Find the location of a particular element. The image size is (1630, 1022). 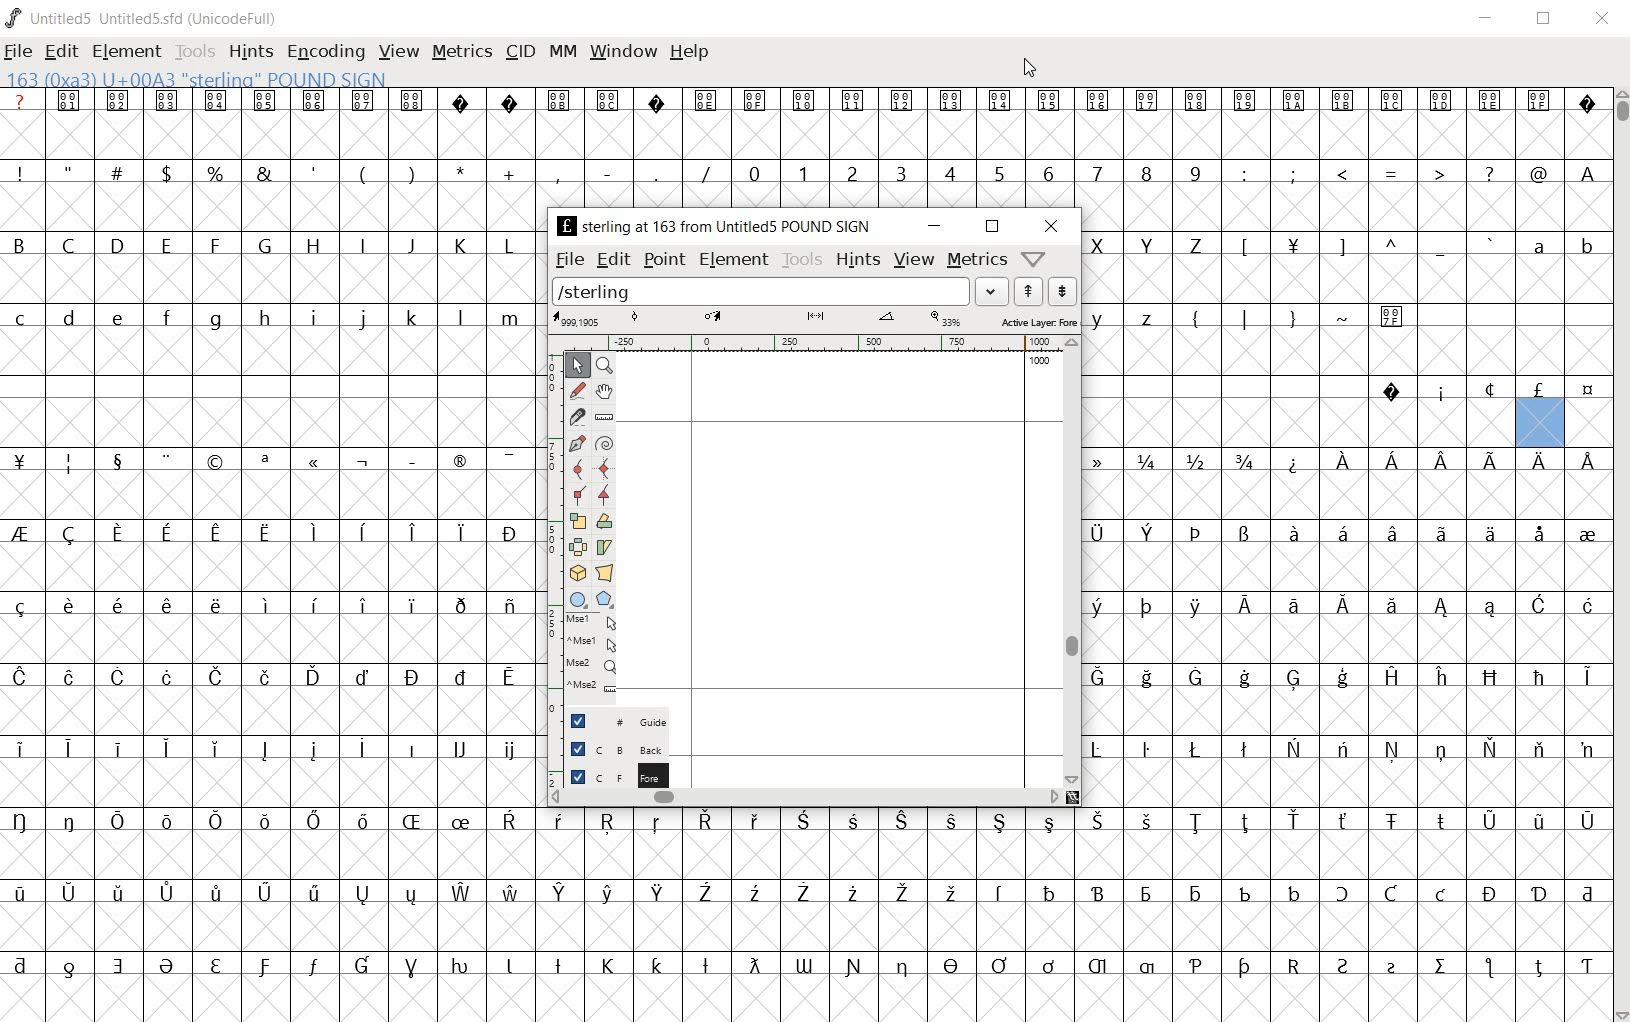

load word list is located at coordinates (992, 290).